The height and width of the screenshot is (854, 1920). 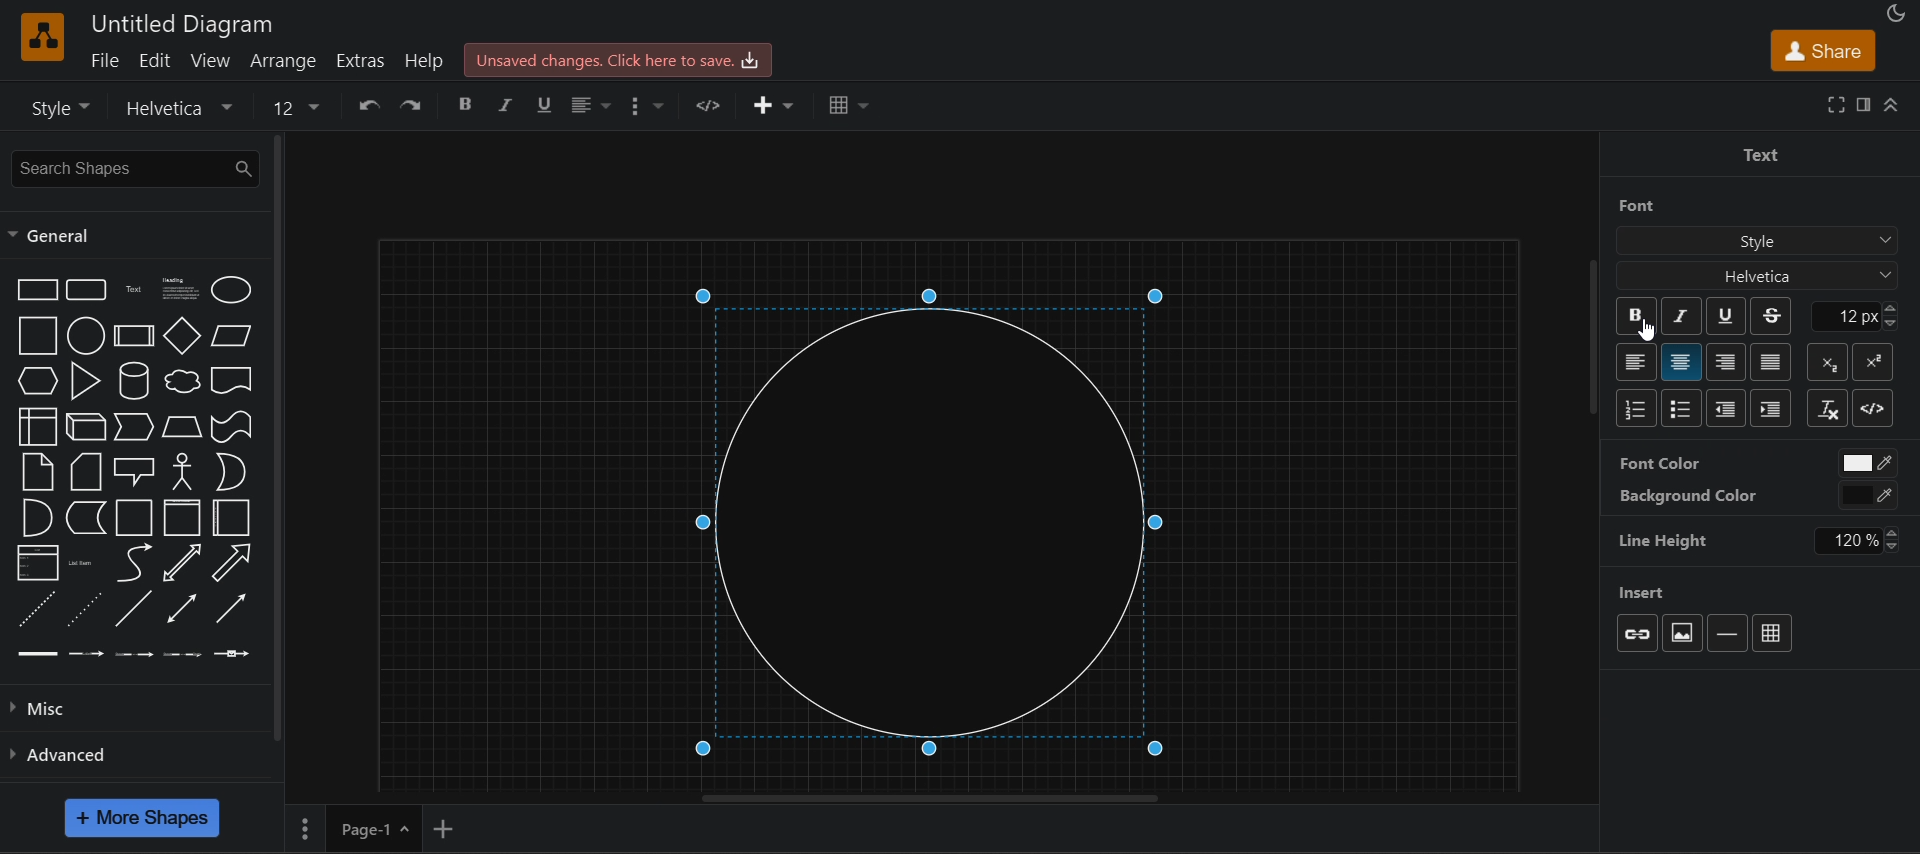 What do you see at coordinates (470, 105) in the screenshot?
I see `bold` at bounding box center [470, 105].